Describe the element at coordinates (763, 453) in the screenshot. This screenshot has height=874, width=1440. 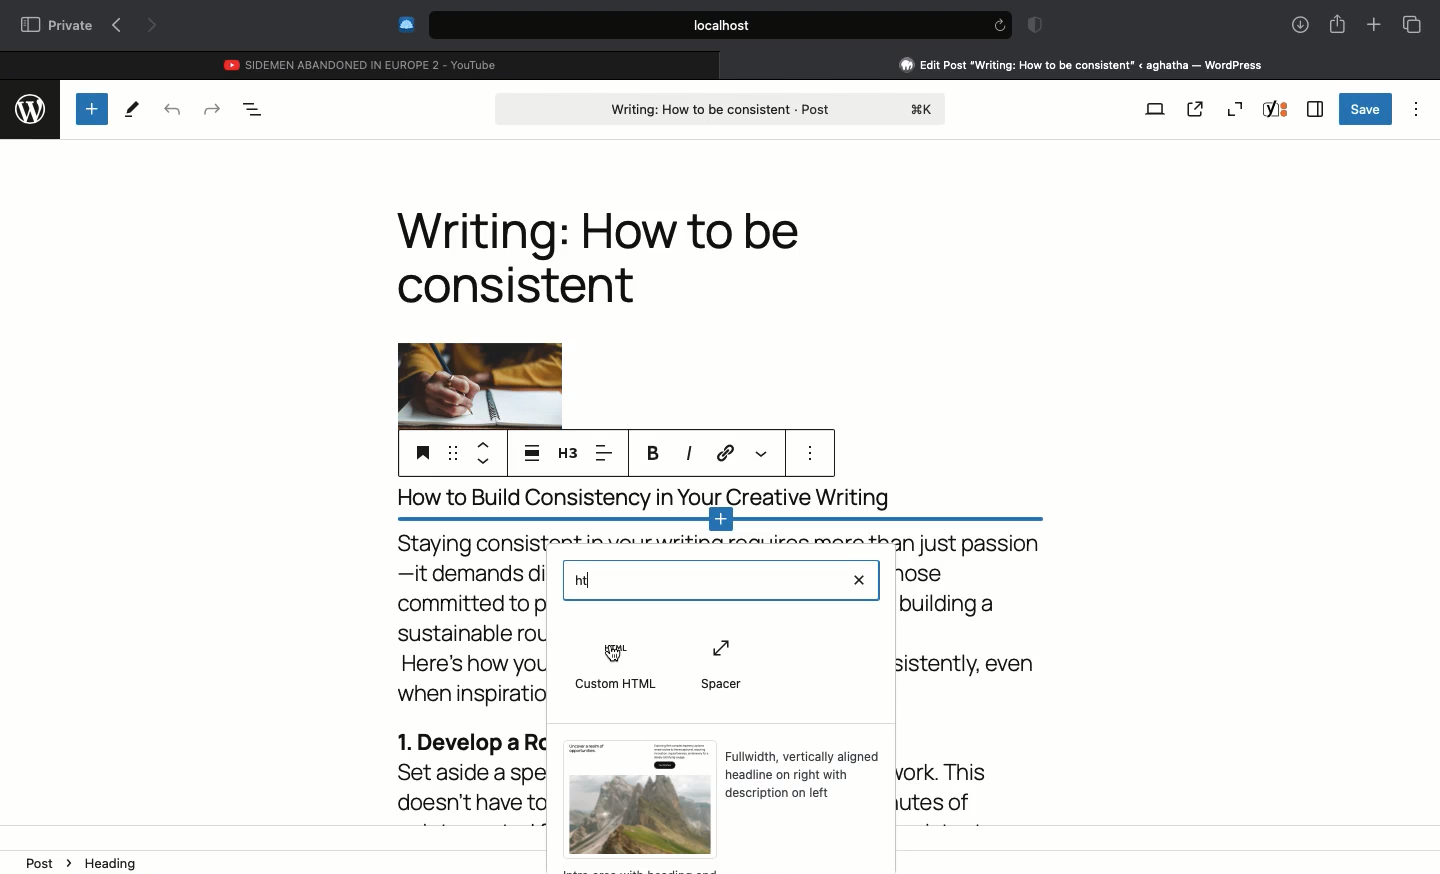
I see `More` at that location.